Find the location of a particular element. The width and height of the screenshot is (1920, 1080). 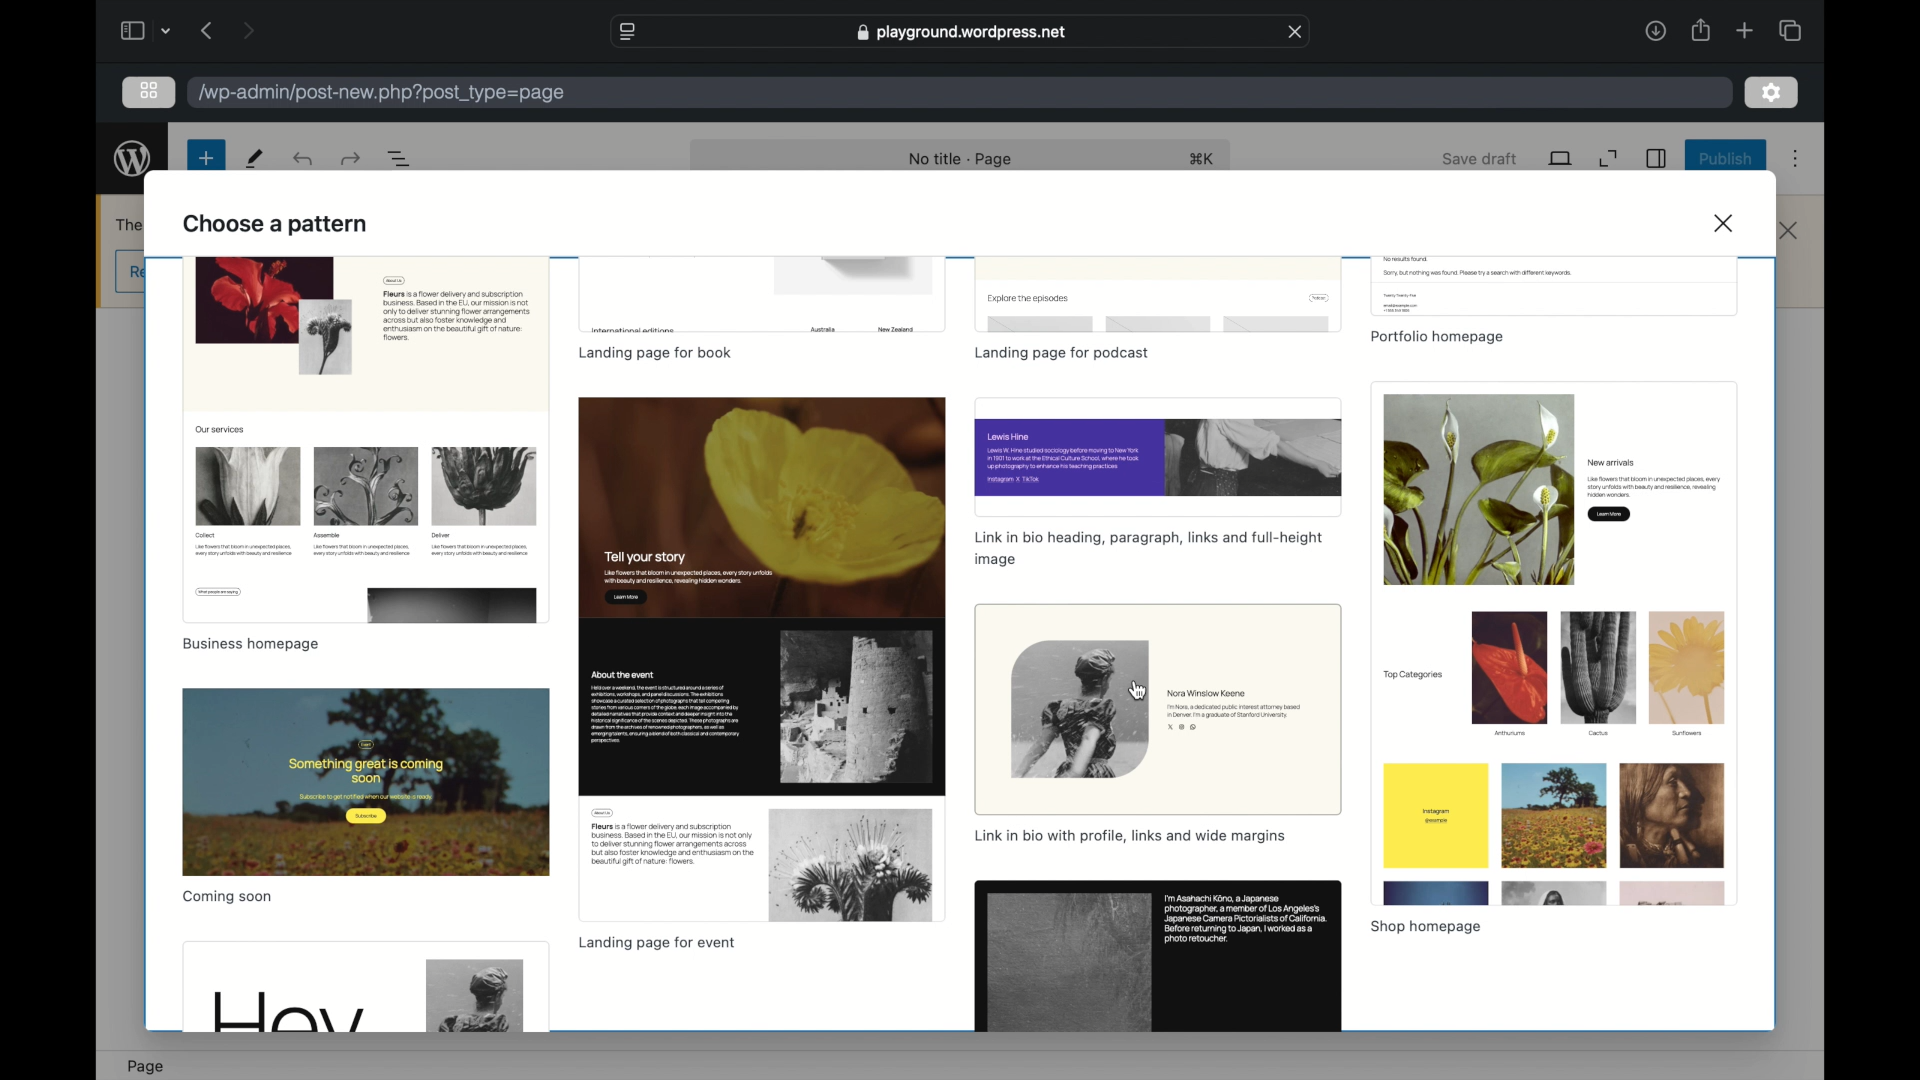

redo is located at coordinates (305, 158).